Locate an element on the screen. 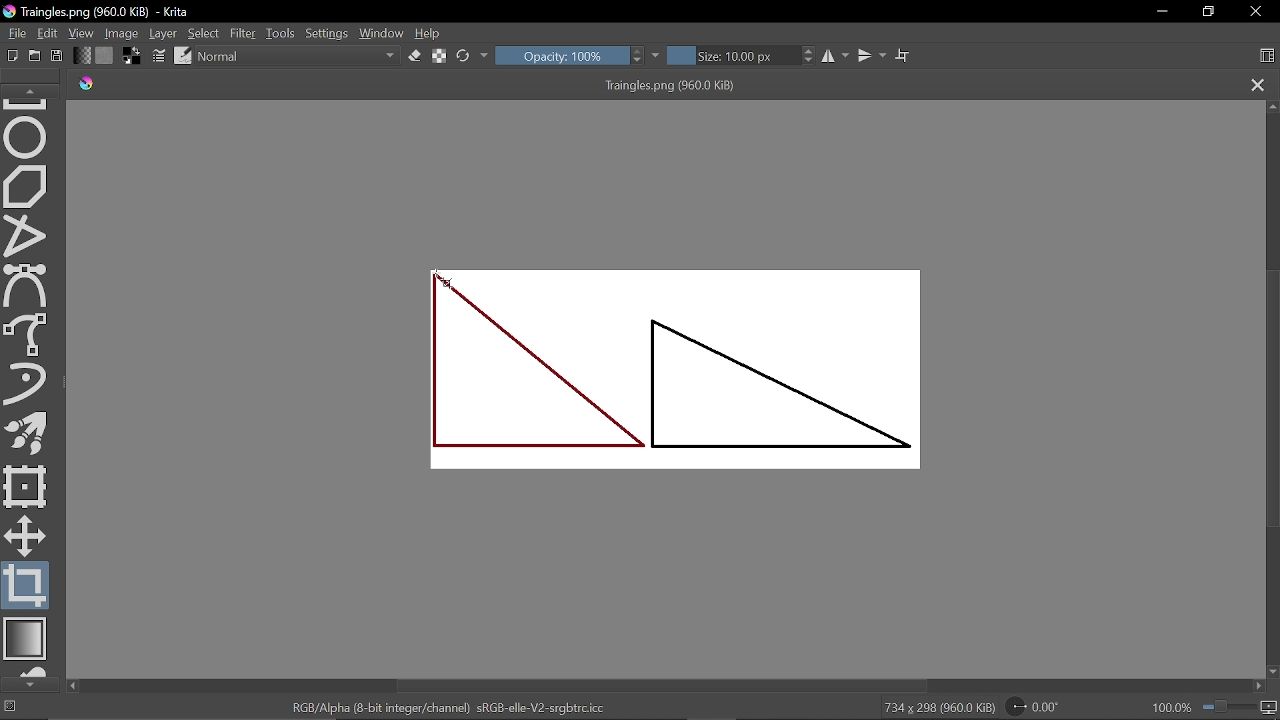  Multibrush tool is located at coordinates (30, 436).